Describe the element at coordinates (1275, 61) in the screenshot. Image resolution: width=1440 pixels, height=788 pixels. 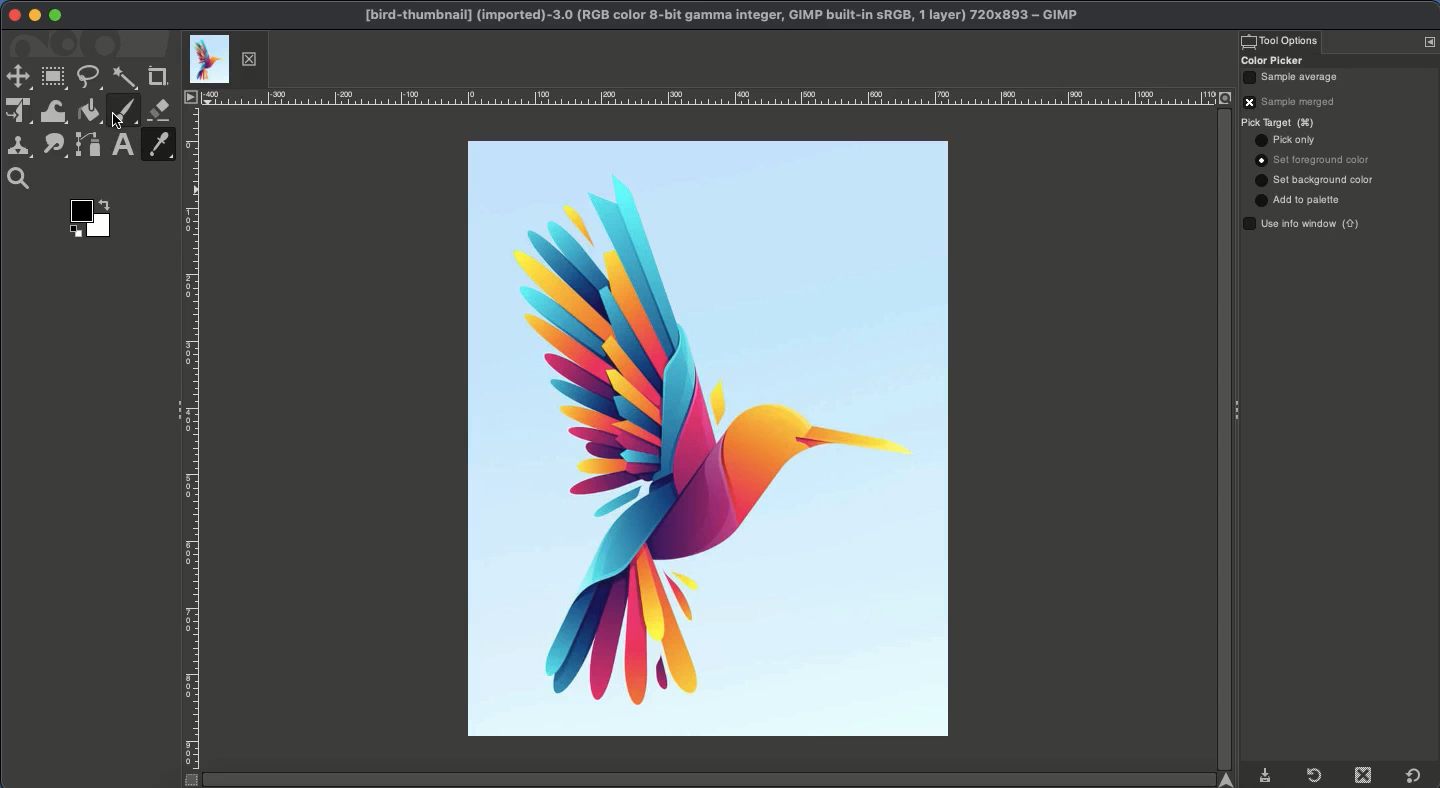
I see `Color picker` at that location.